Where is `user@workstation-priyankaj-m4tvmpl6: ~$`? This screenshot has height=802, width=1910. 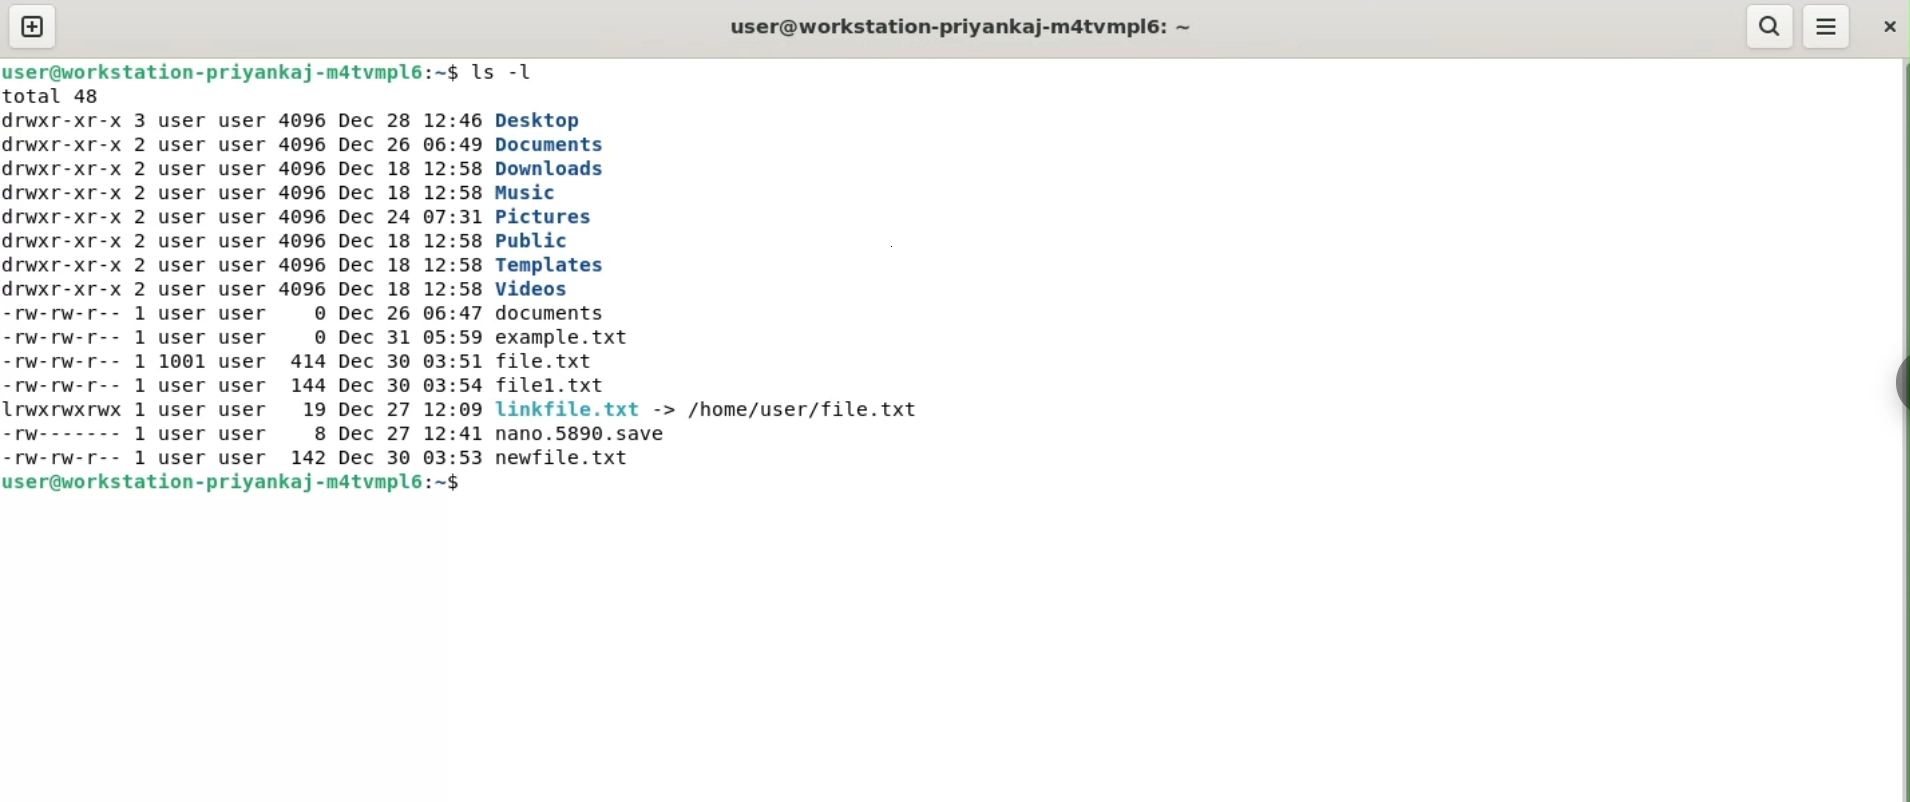 user@workstation-priyankaj-m4tvmpl6: ~$ is located at coordinates (231, 71).